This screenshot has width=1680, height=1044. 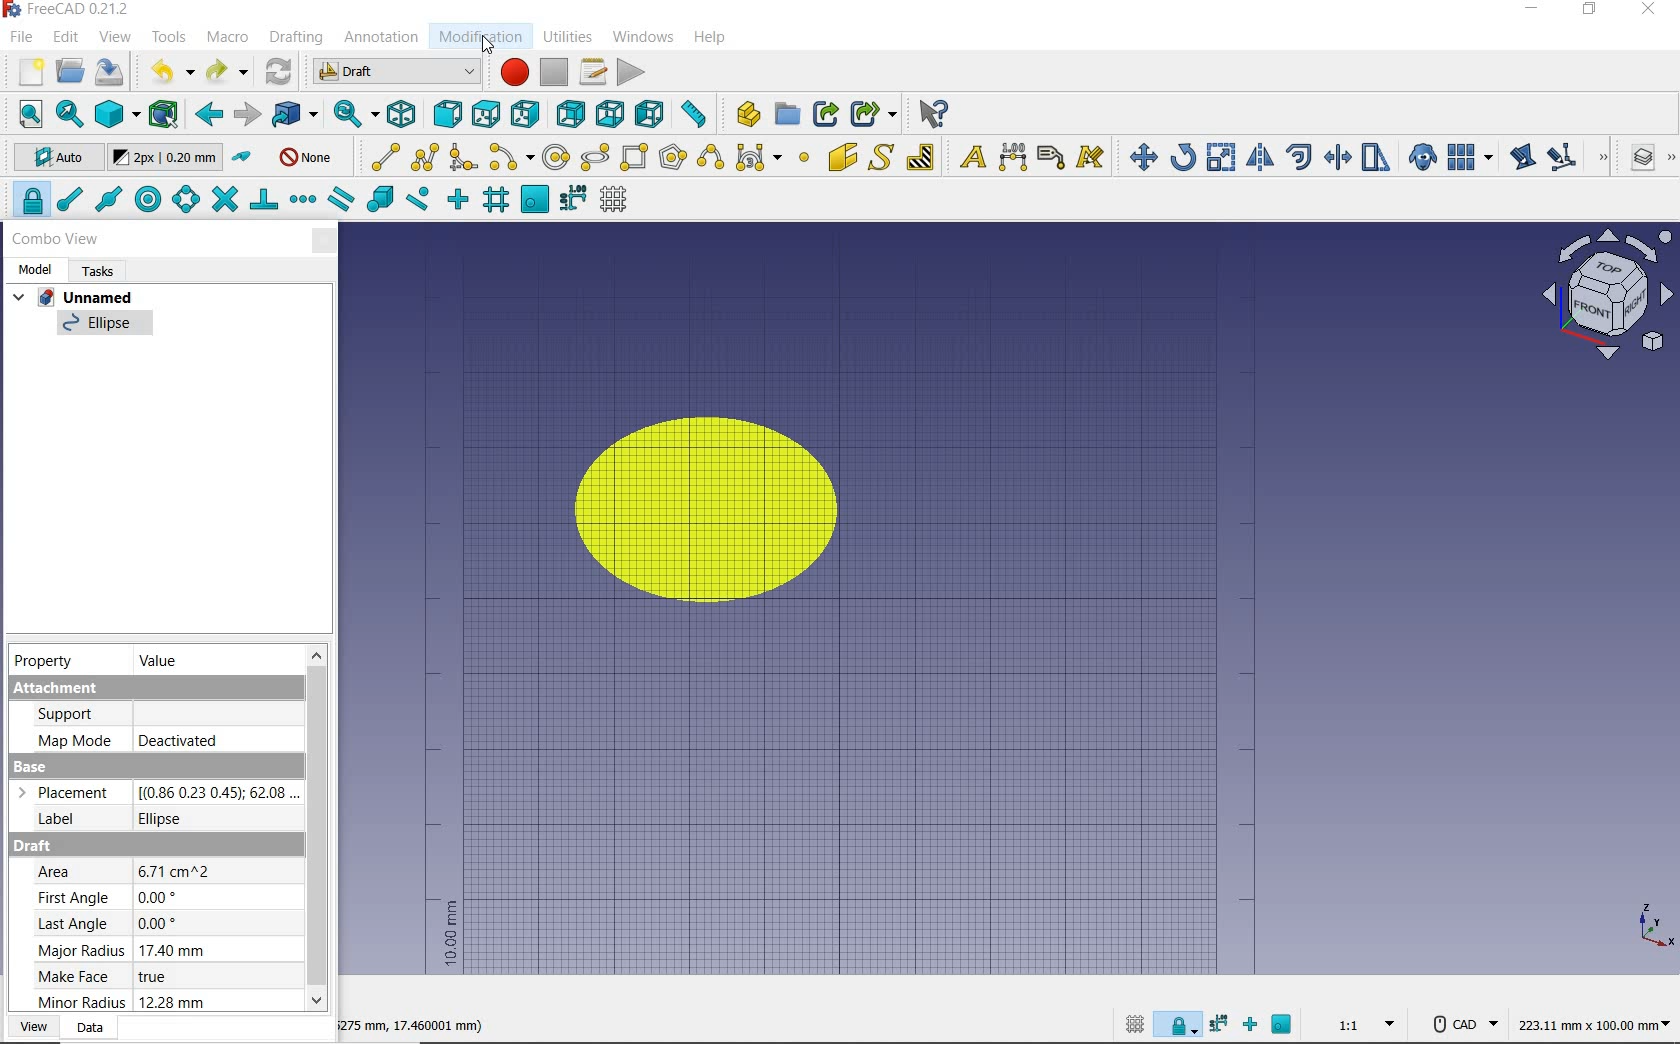 I want to click on utilities, so click(x=569, y=39).